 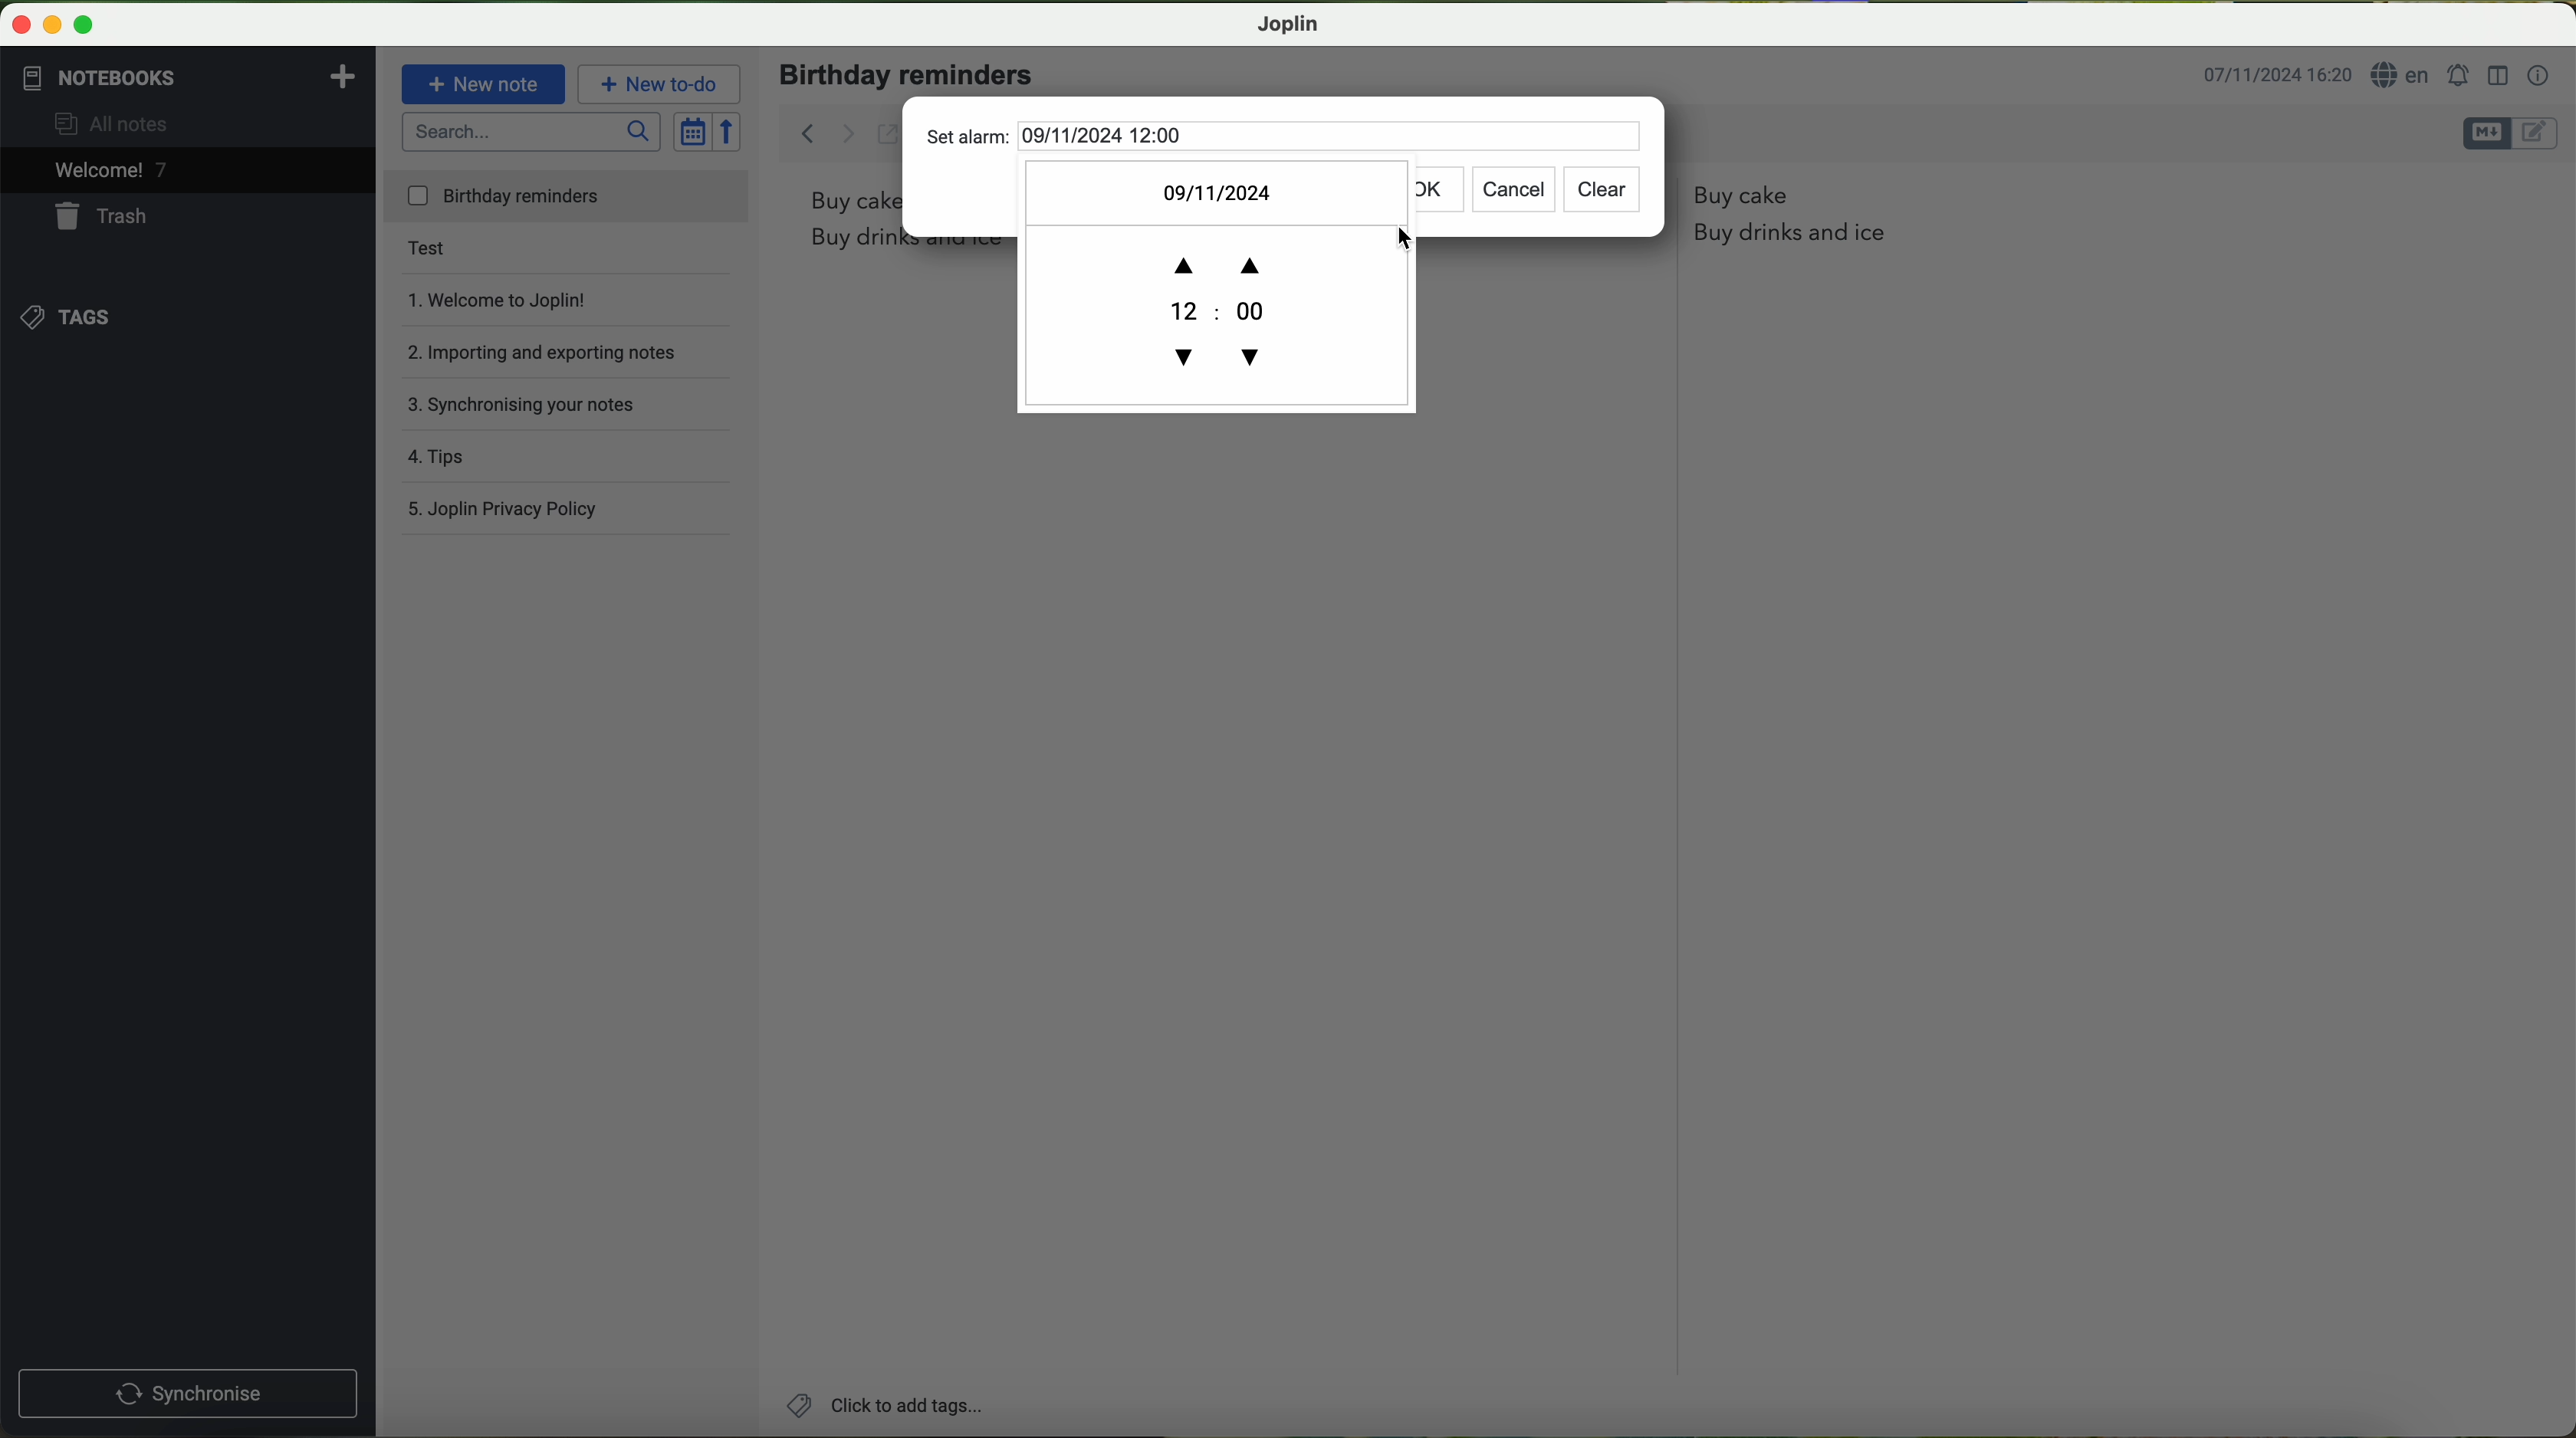 I want to click on cancel, so click(x=1511, y=187).